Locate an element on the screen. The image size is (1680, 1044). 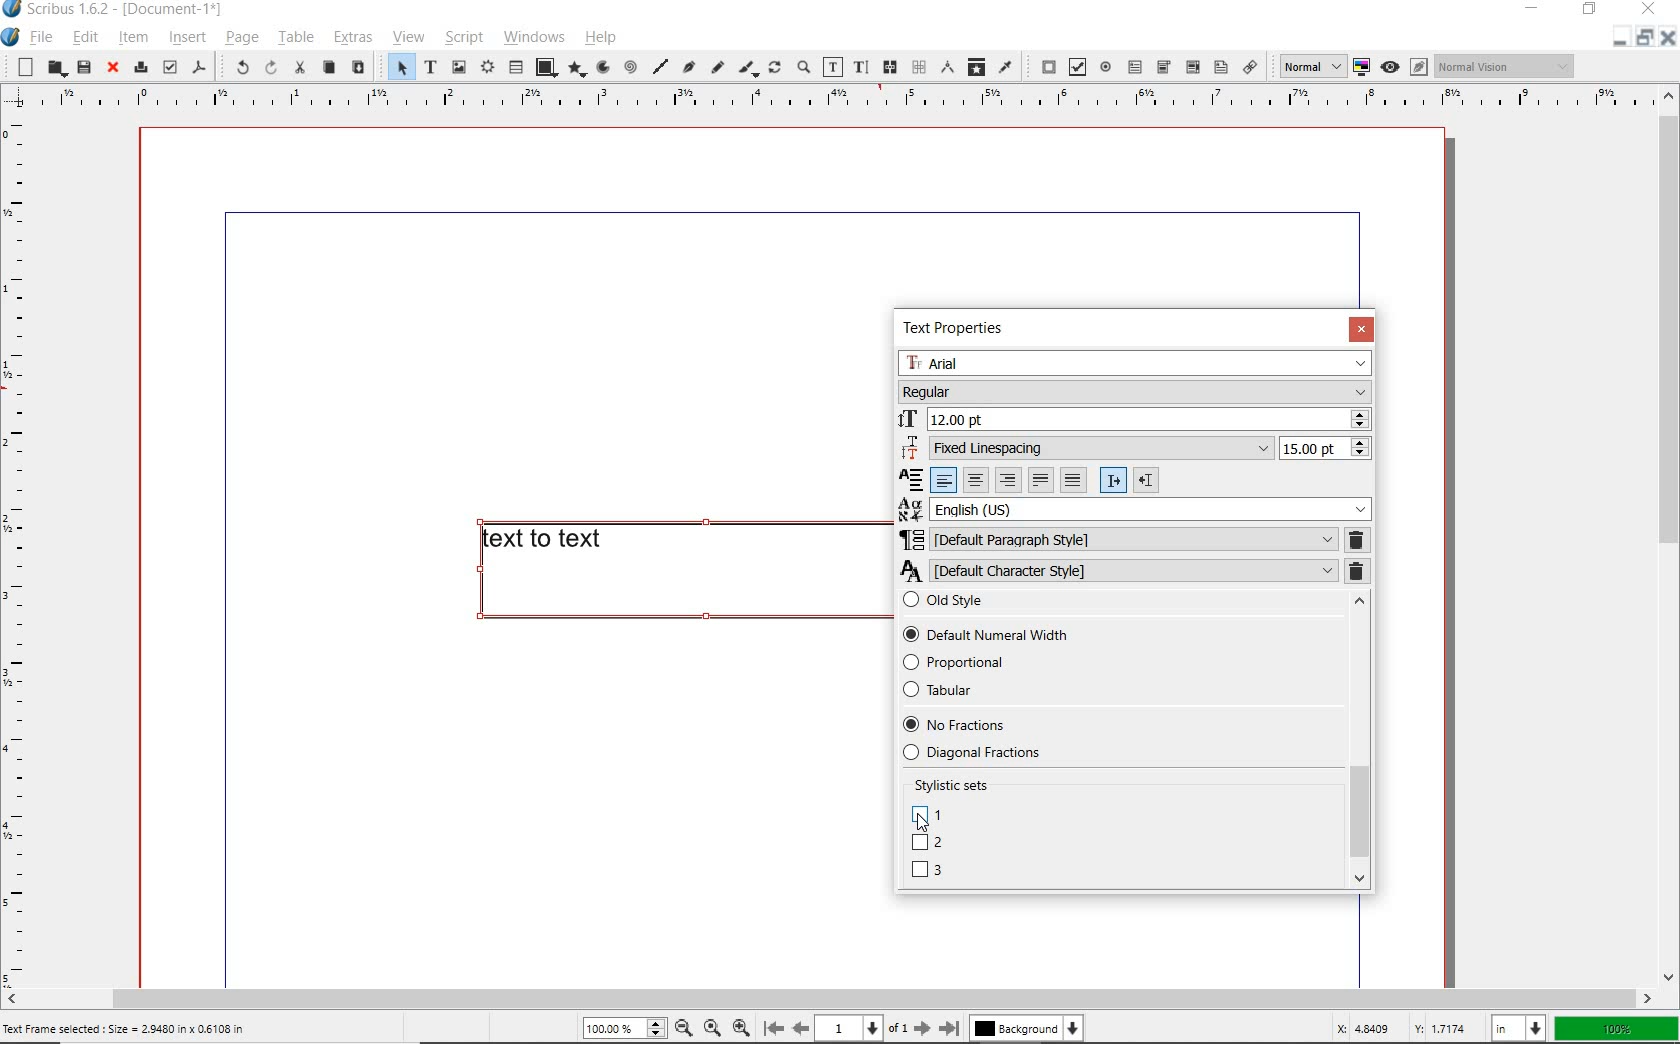
Close is located at coordinates (1666, 40).